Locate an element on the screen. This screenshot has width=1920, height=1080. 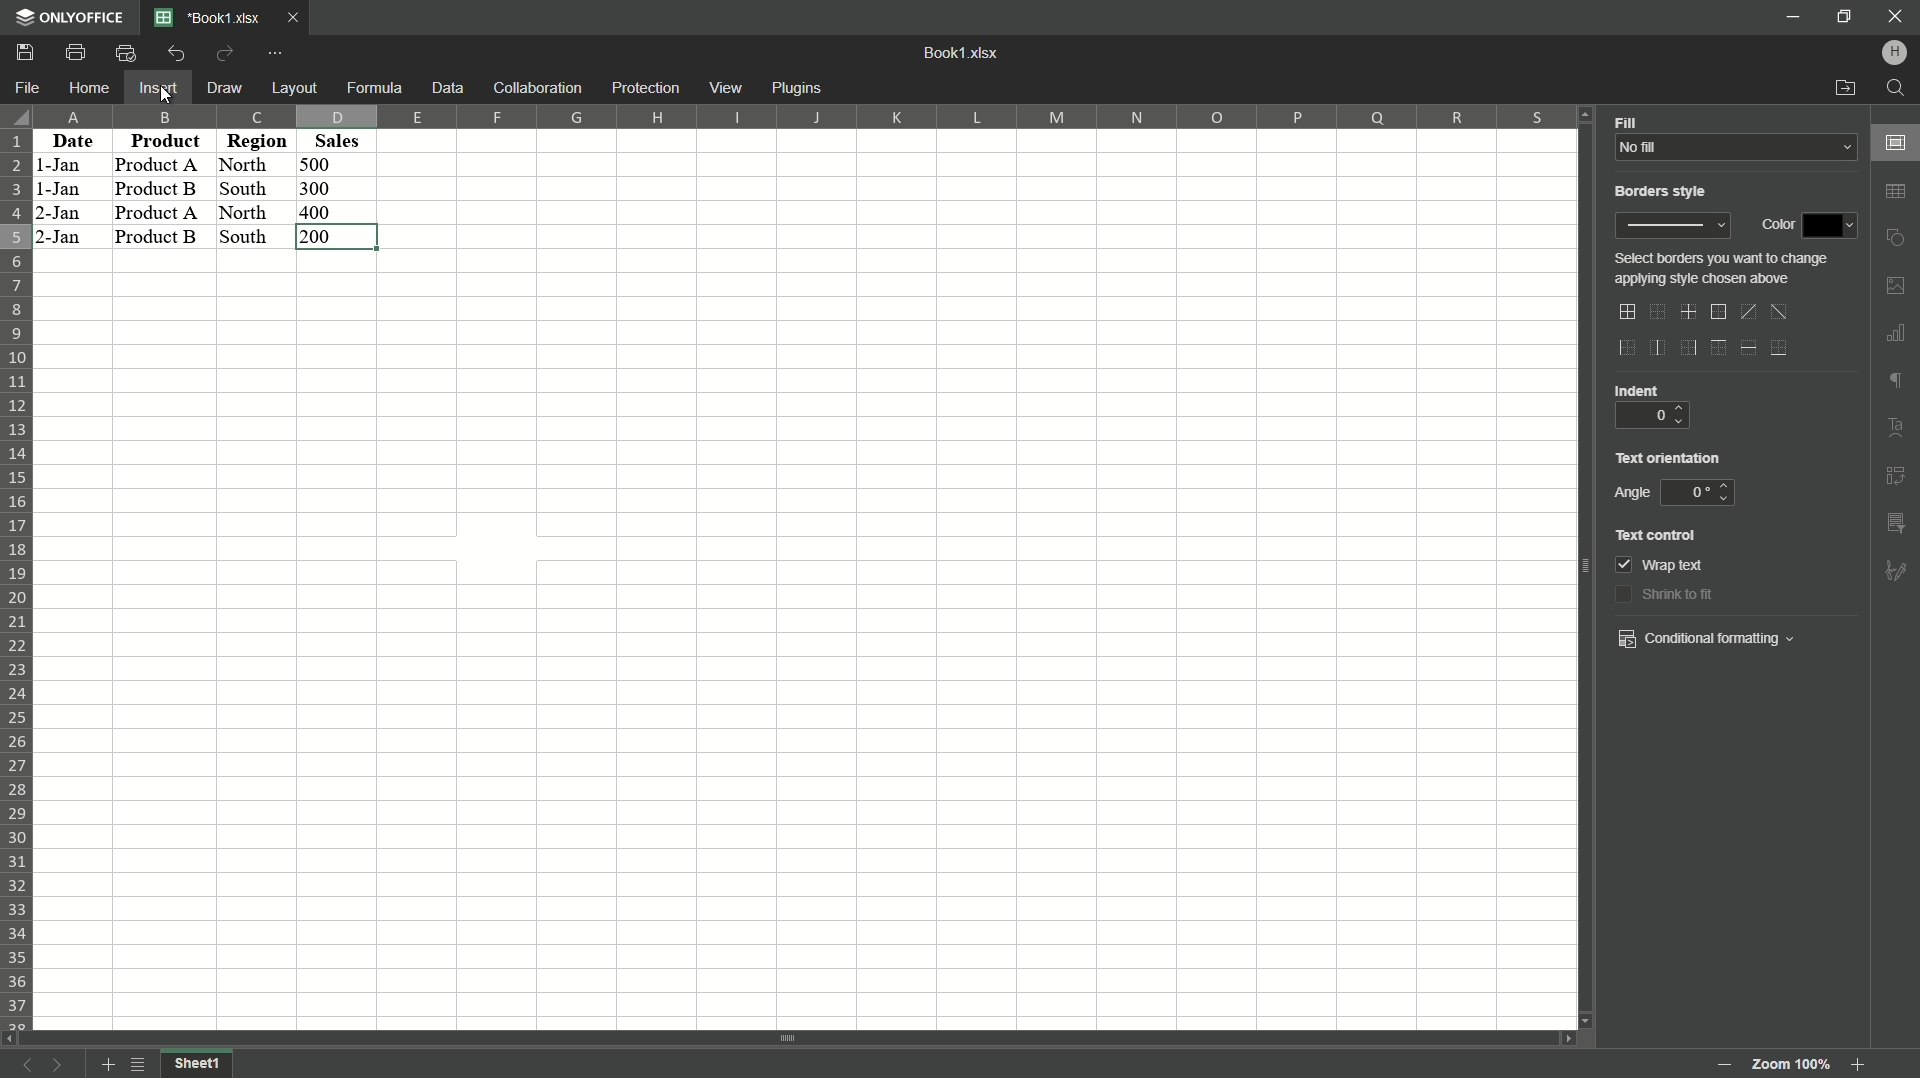
Formula is located at coordinates (373, 88).